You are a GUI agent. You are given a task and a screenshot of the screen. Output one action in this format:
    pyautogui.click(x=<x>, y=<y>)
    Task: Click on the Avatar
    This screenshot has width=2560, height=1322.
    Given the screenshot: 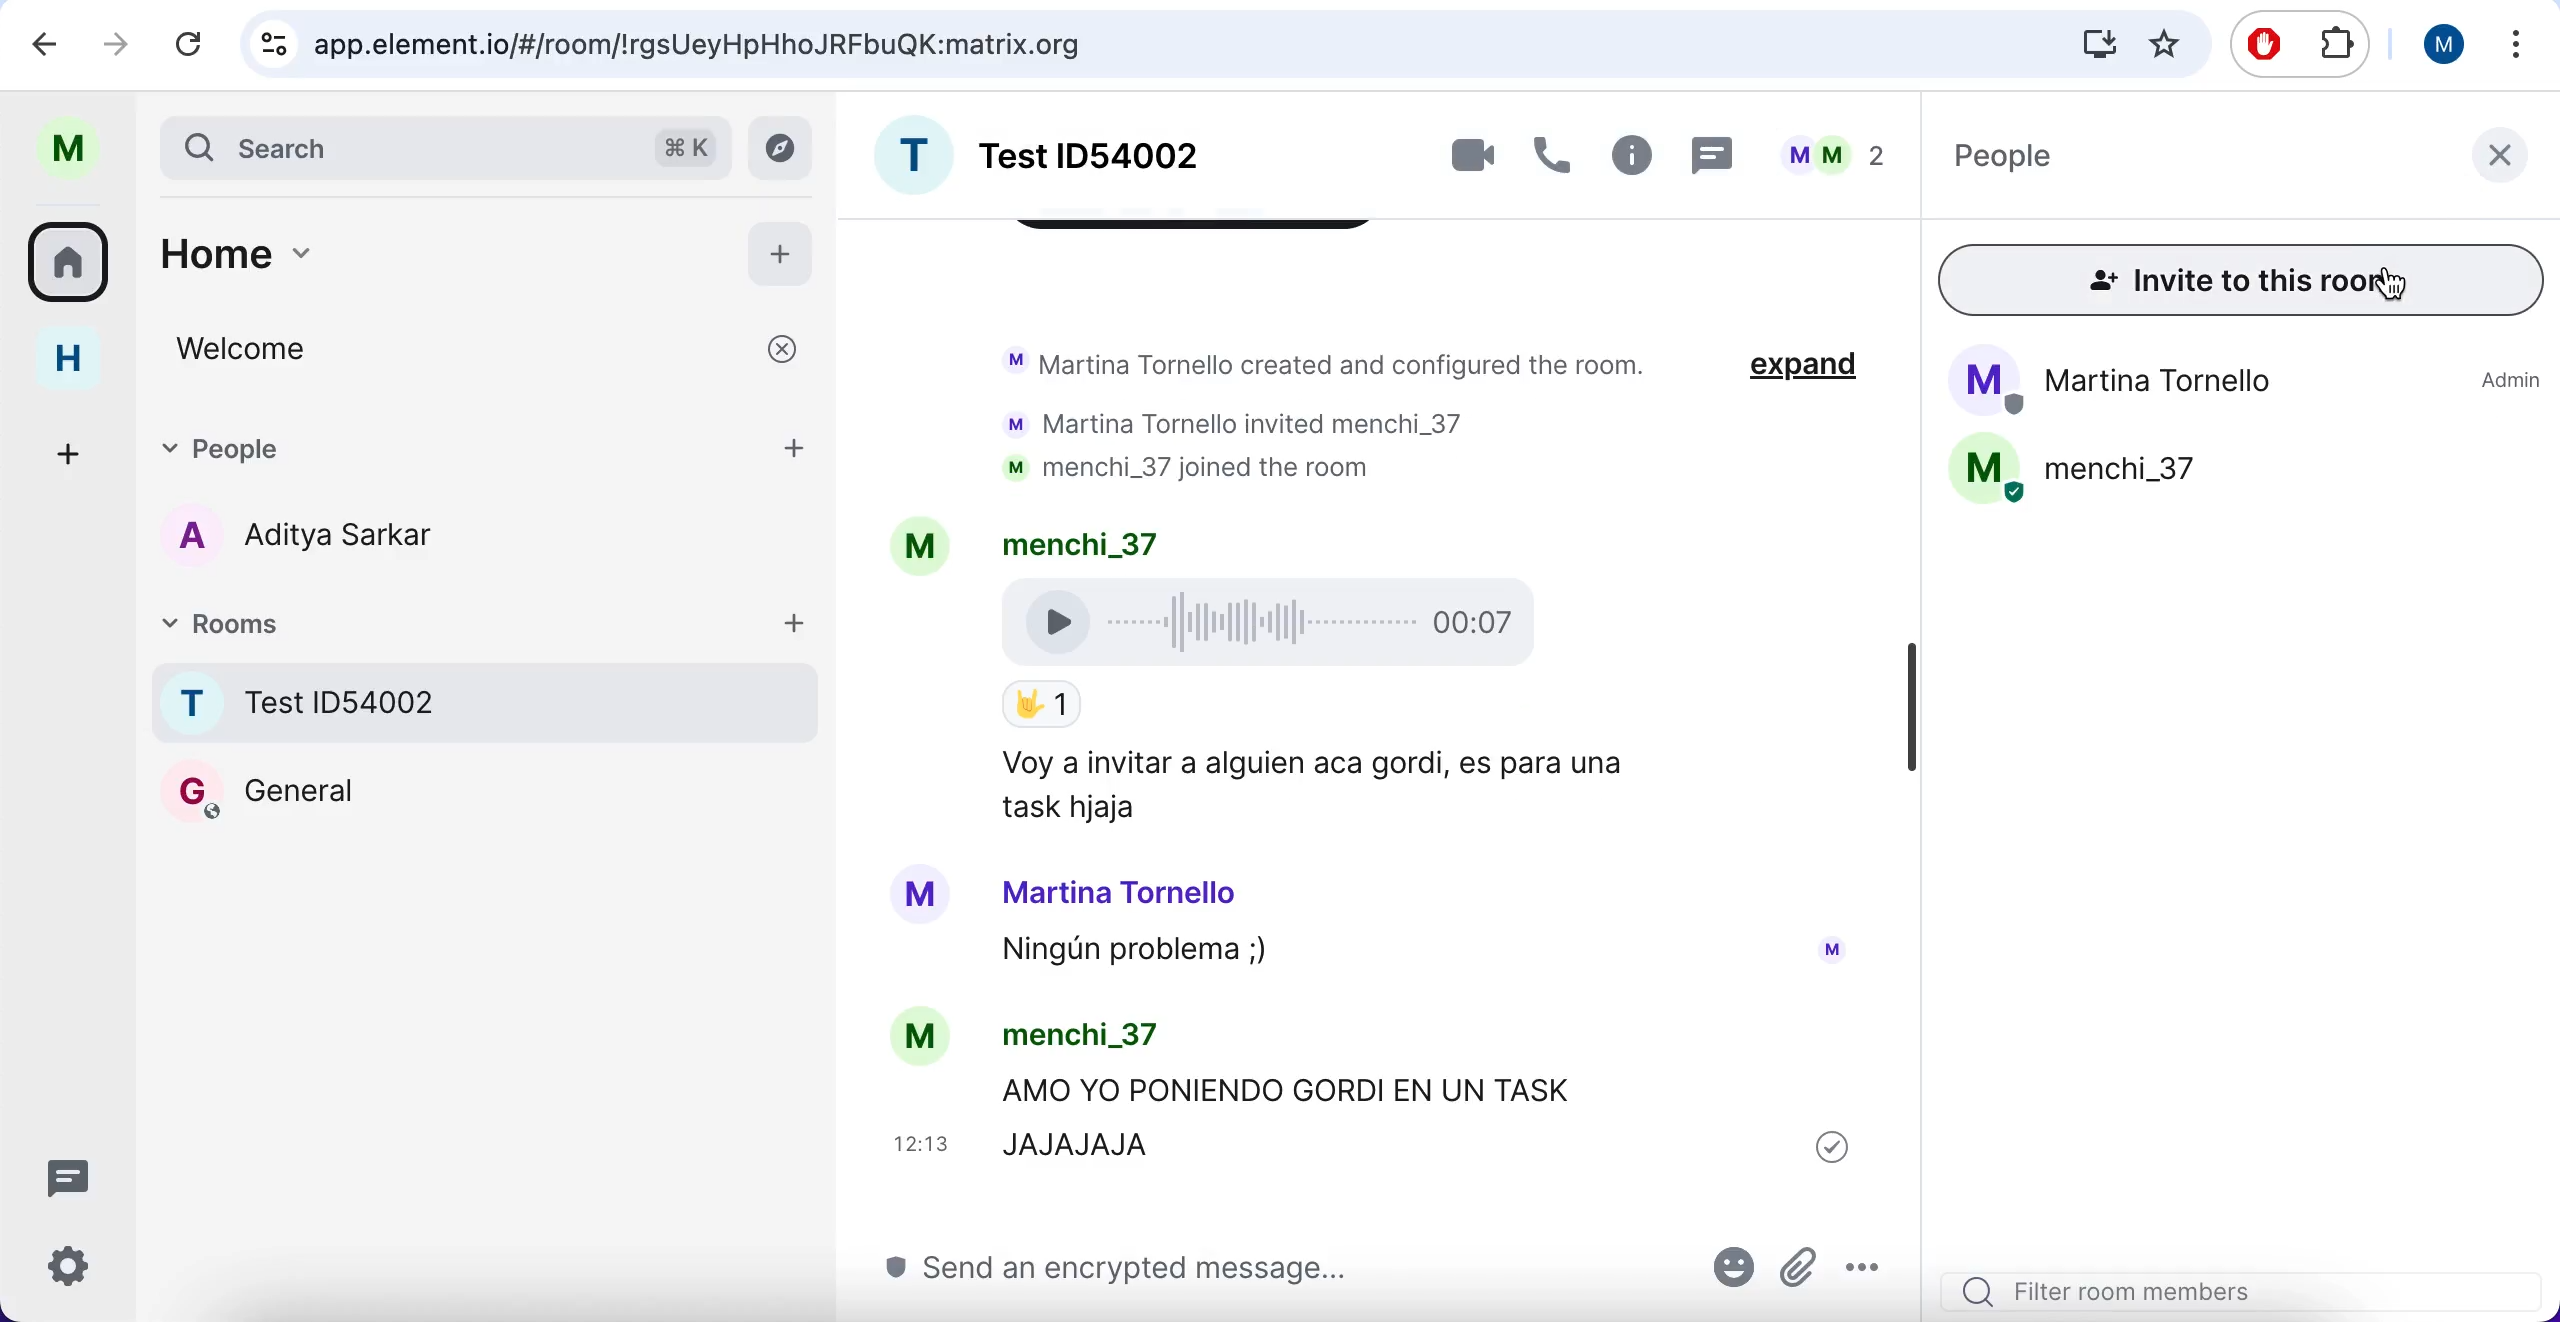 What is the action you would take?
    pyautogui.click(x=920, y=1035)
    